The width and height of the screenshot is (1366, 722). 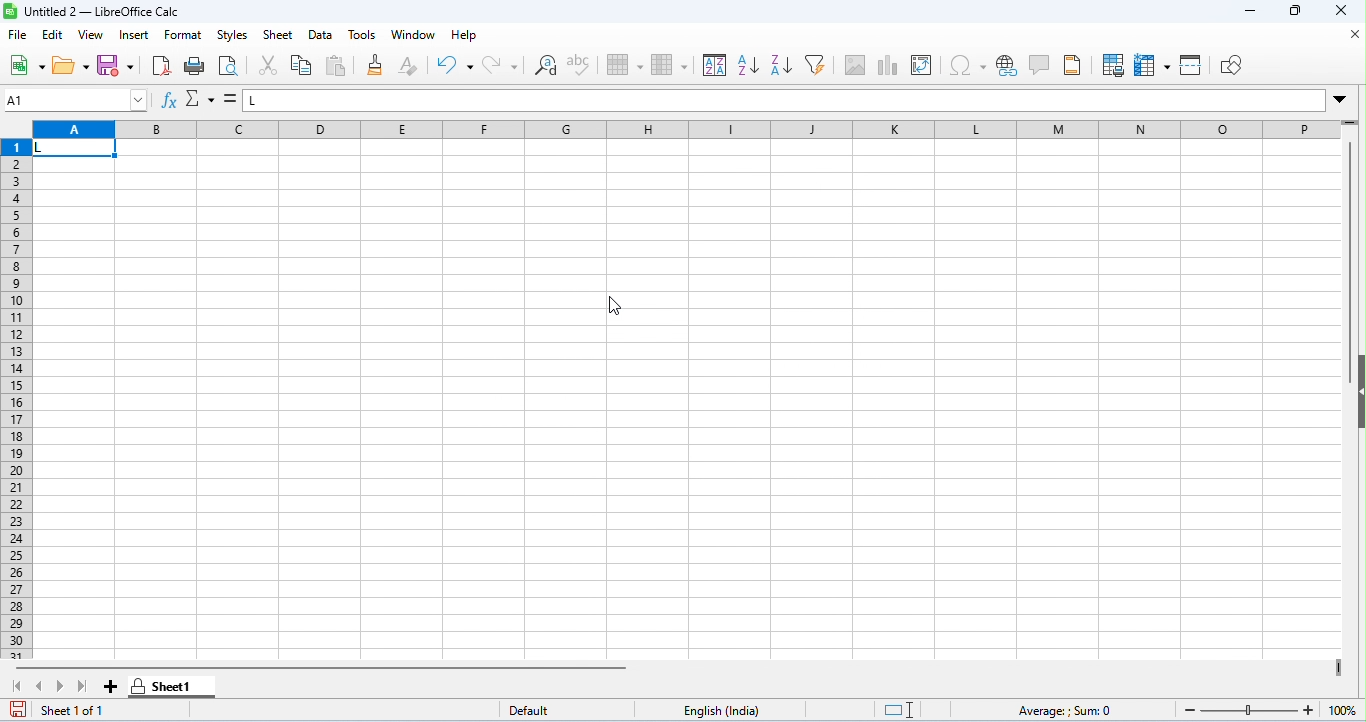 I want to click on clone, so click(x=380, y=64).